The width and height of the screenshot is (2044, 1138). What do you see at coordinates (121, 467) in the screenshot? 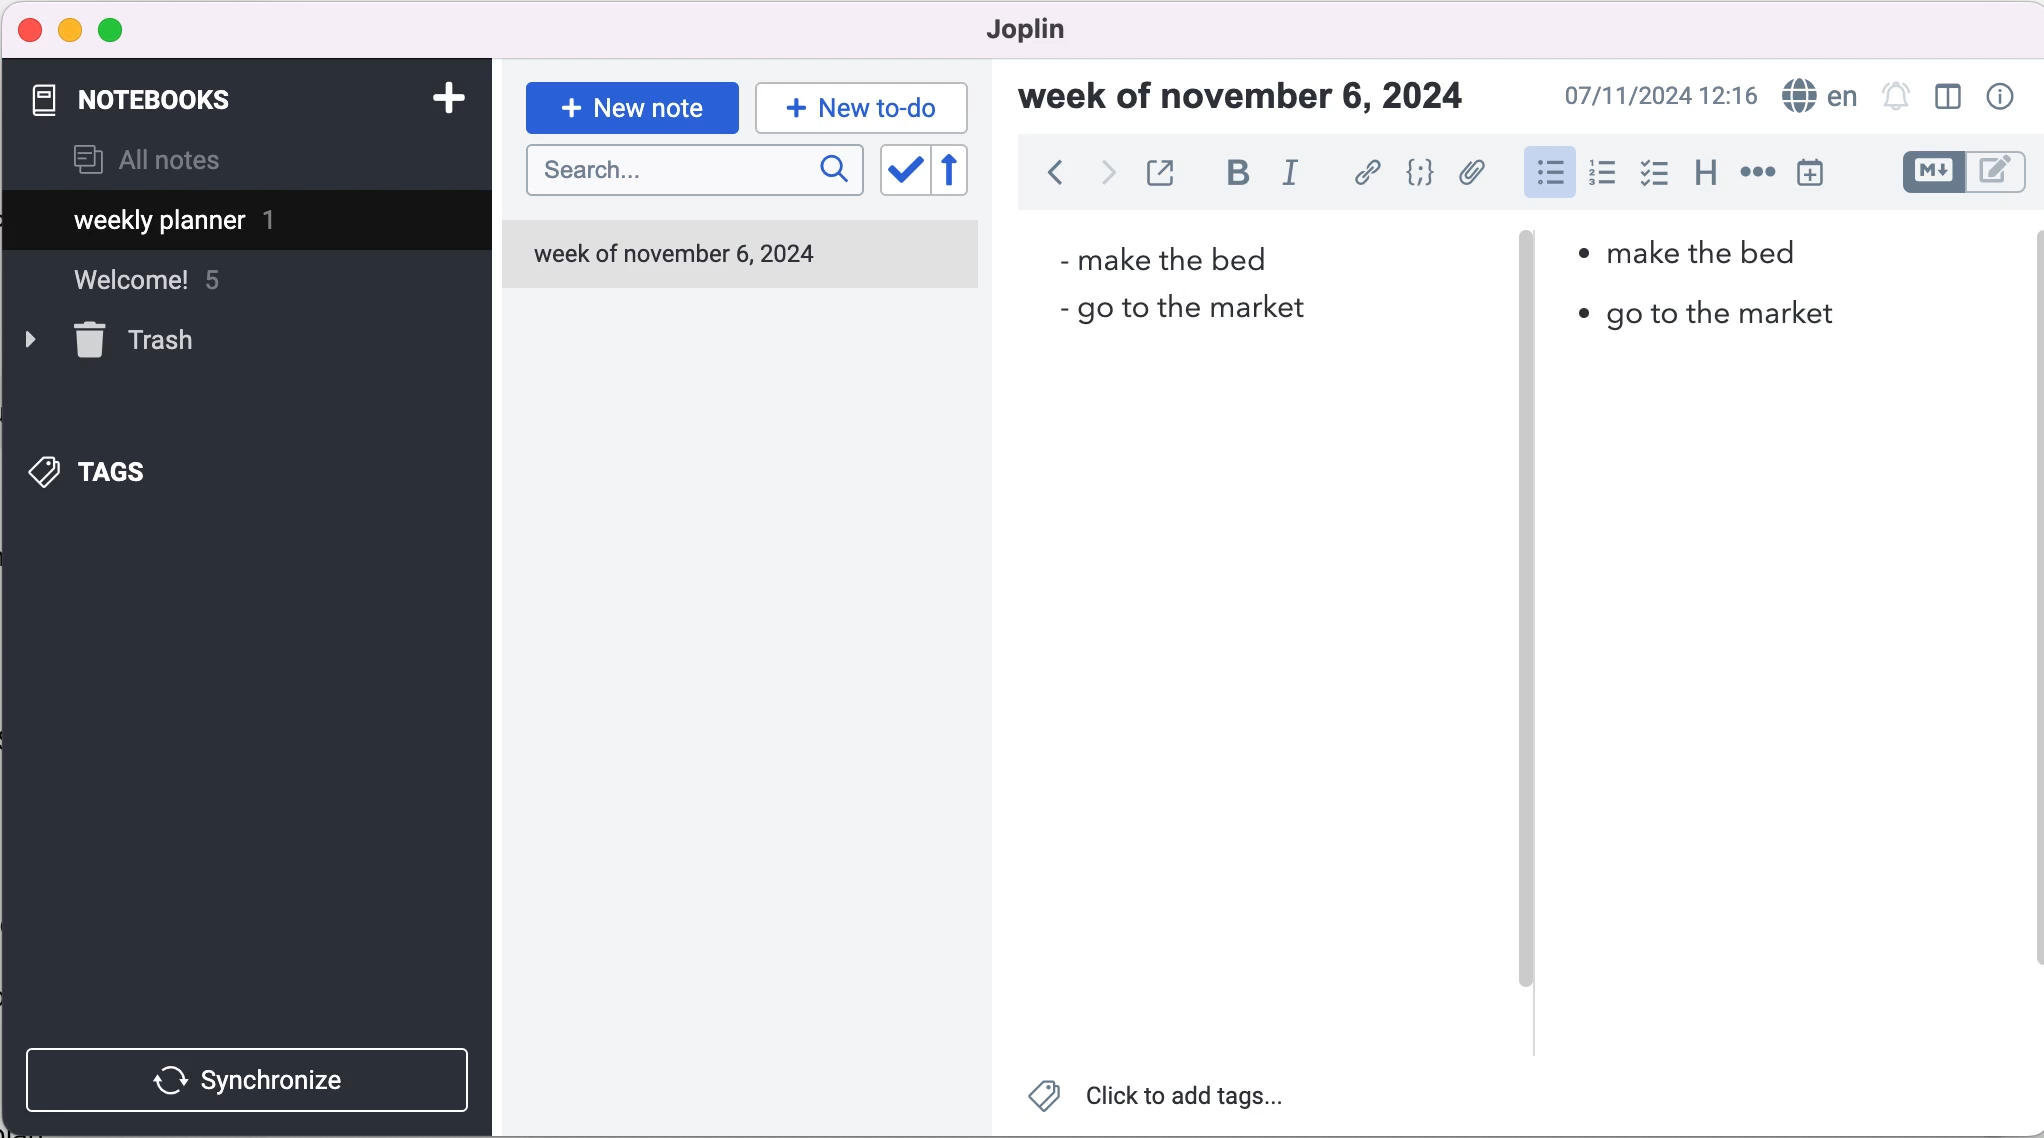
I see `tags` at bounding box center [121, 467].